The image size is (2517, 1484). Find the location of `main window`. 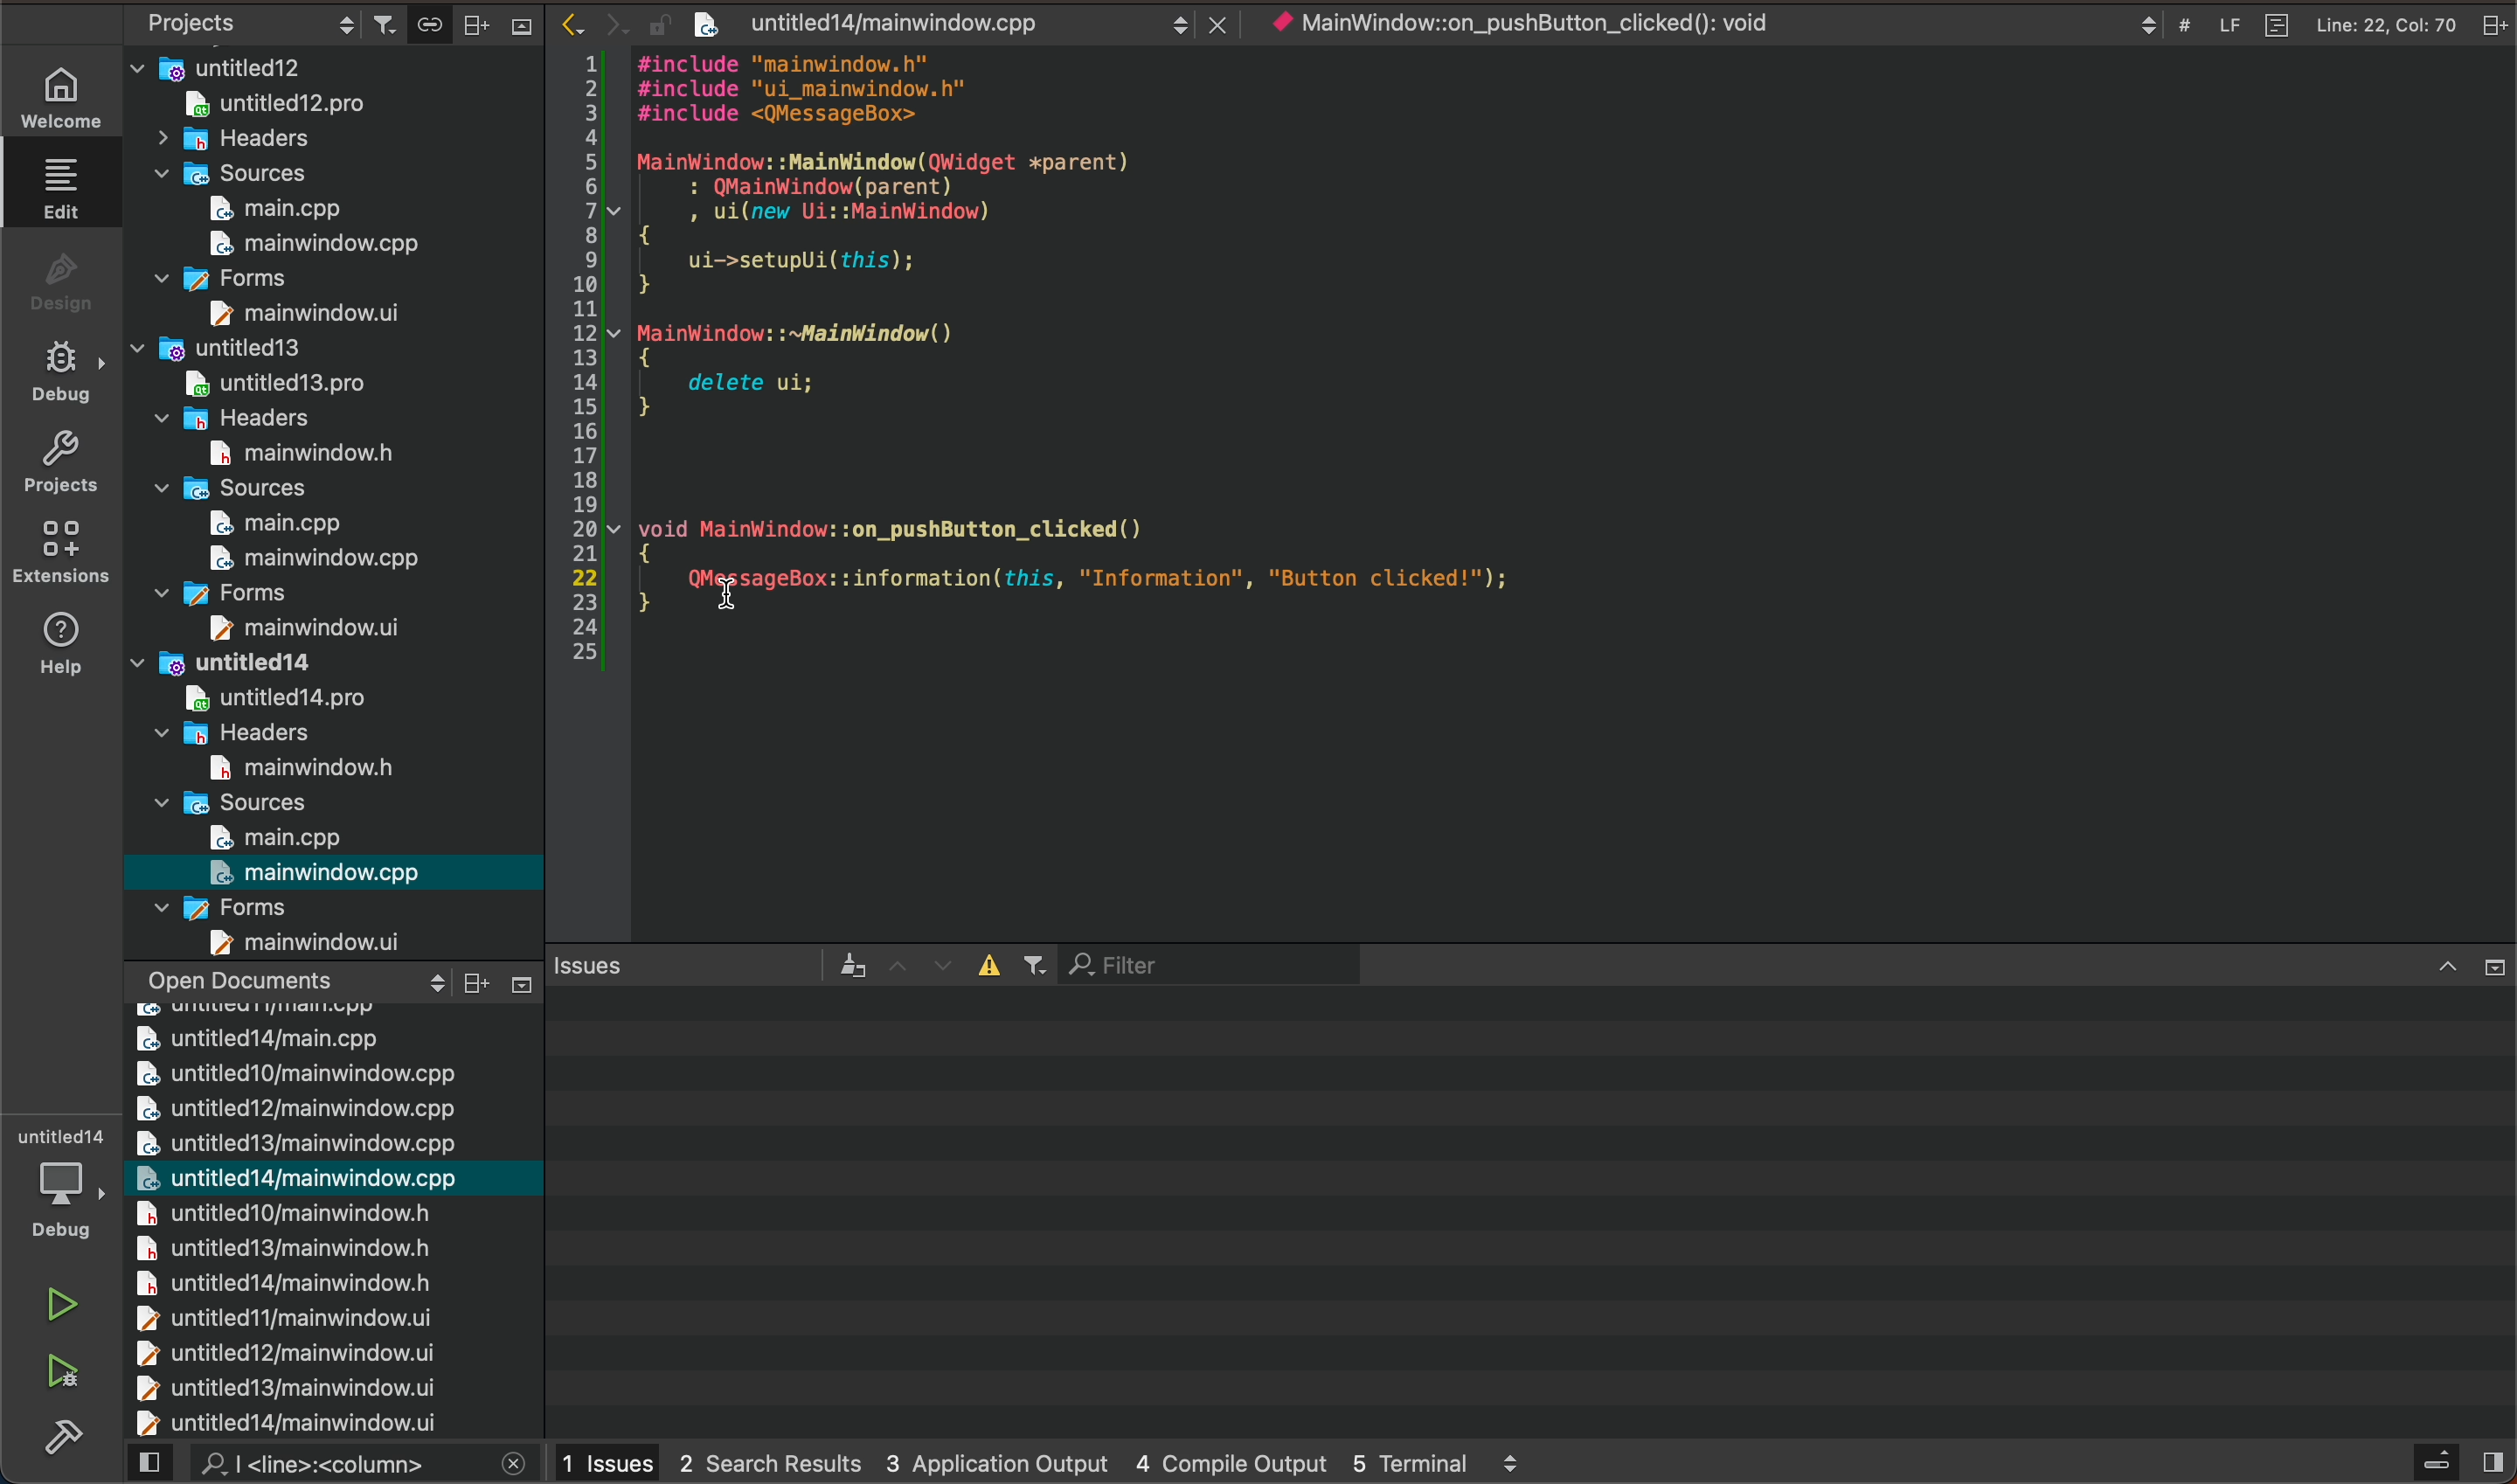

main window is located at coordinates (287, 453).